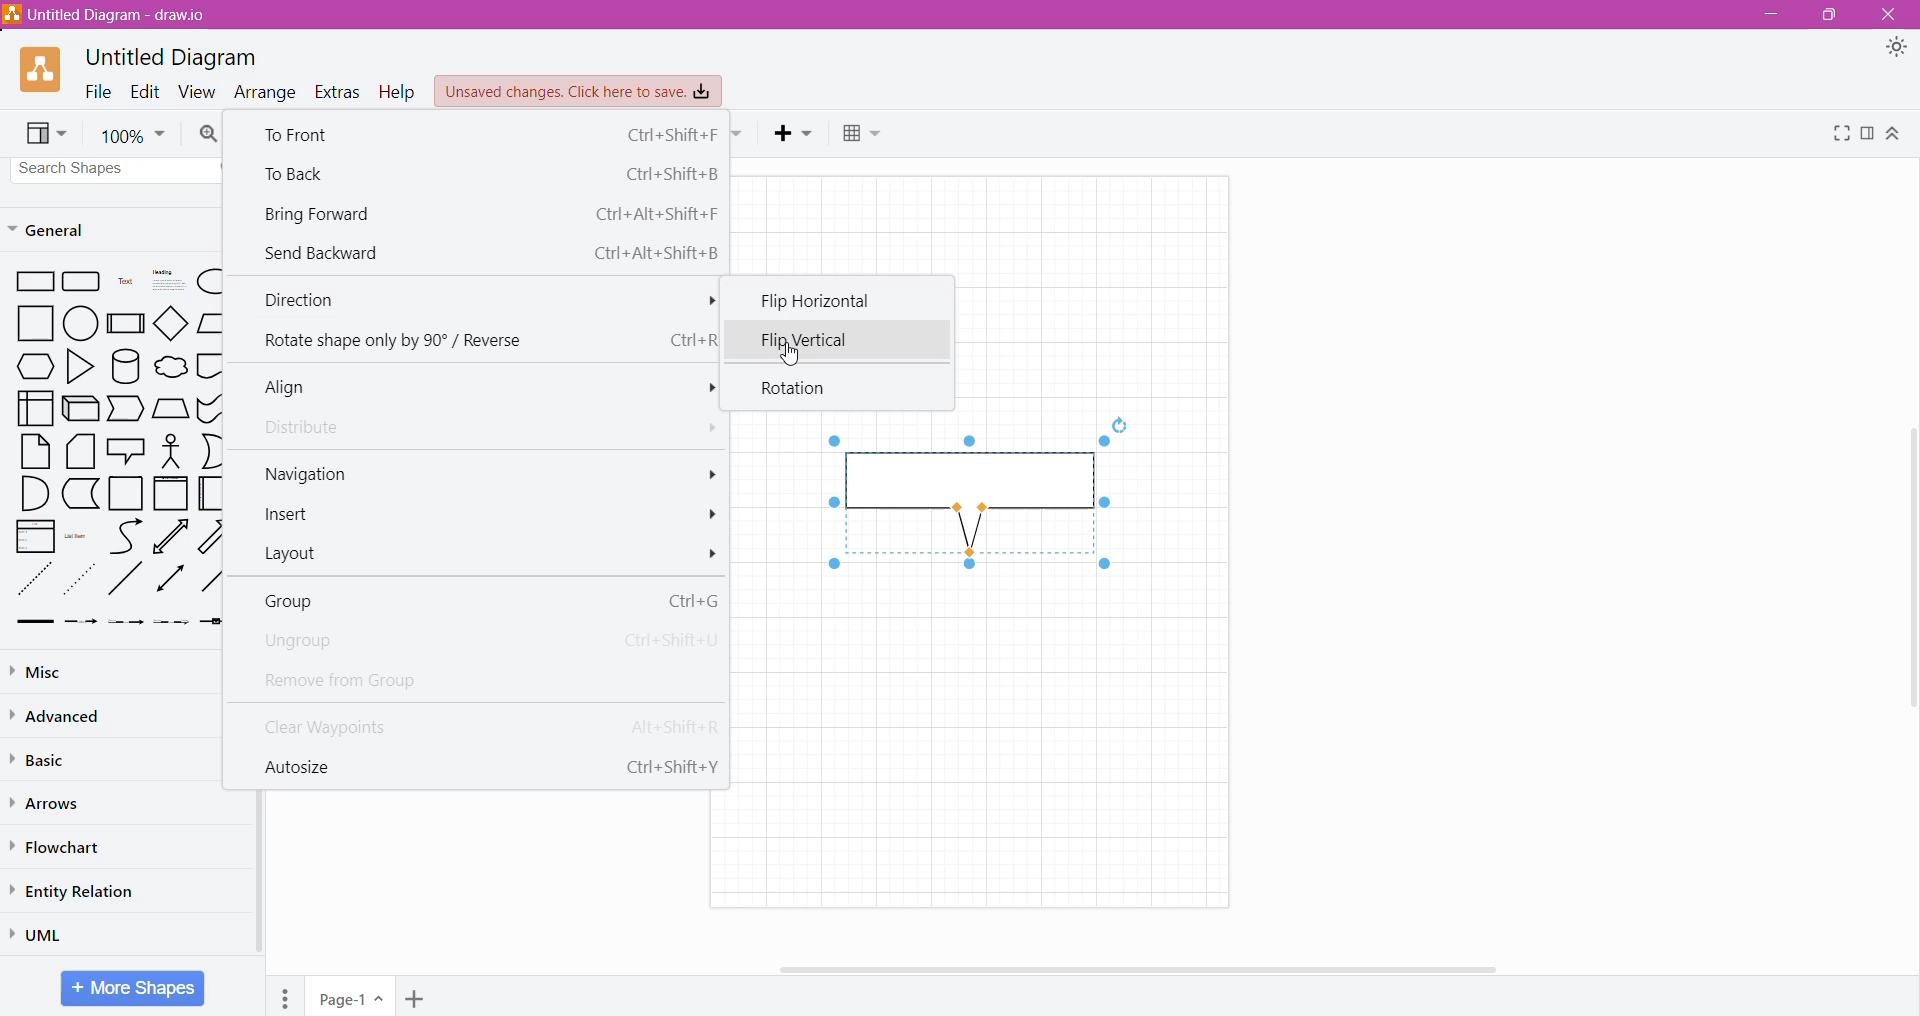 Image resolution: width=1920 pixels, height=1016 pixels. What do you see at coordinates (35, 408) in the screenshot?
I see `user interface` at bounding box center [35, 408].